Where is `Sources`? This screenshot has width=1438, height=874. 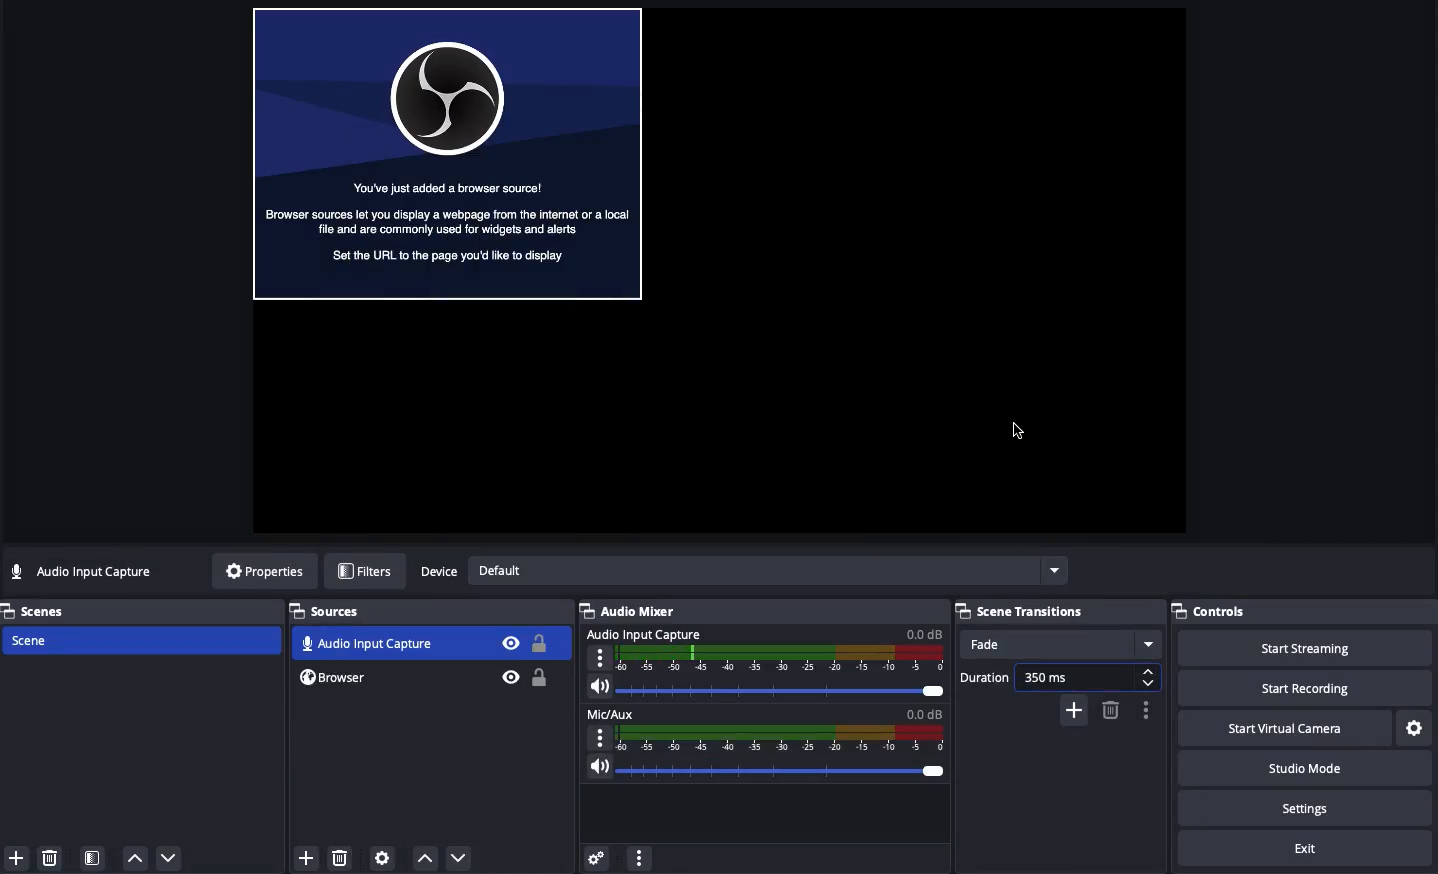 Sources is located at coordinates (322, 613).